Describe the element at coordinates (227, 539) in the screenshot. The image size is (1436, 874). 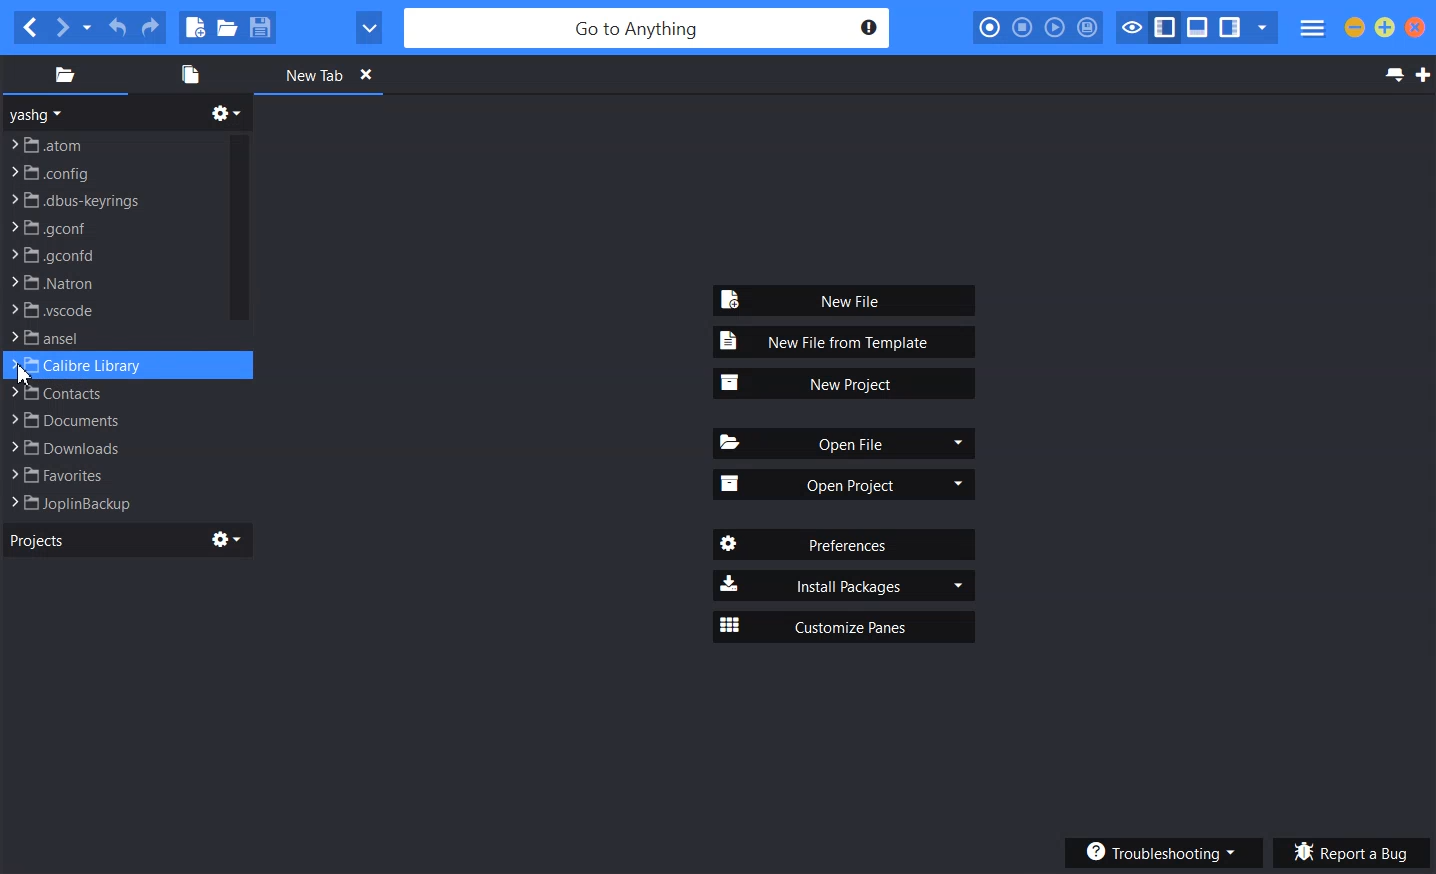
I see `Settings` at that location.